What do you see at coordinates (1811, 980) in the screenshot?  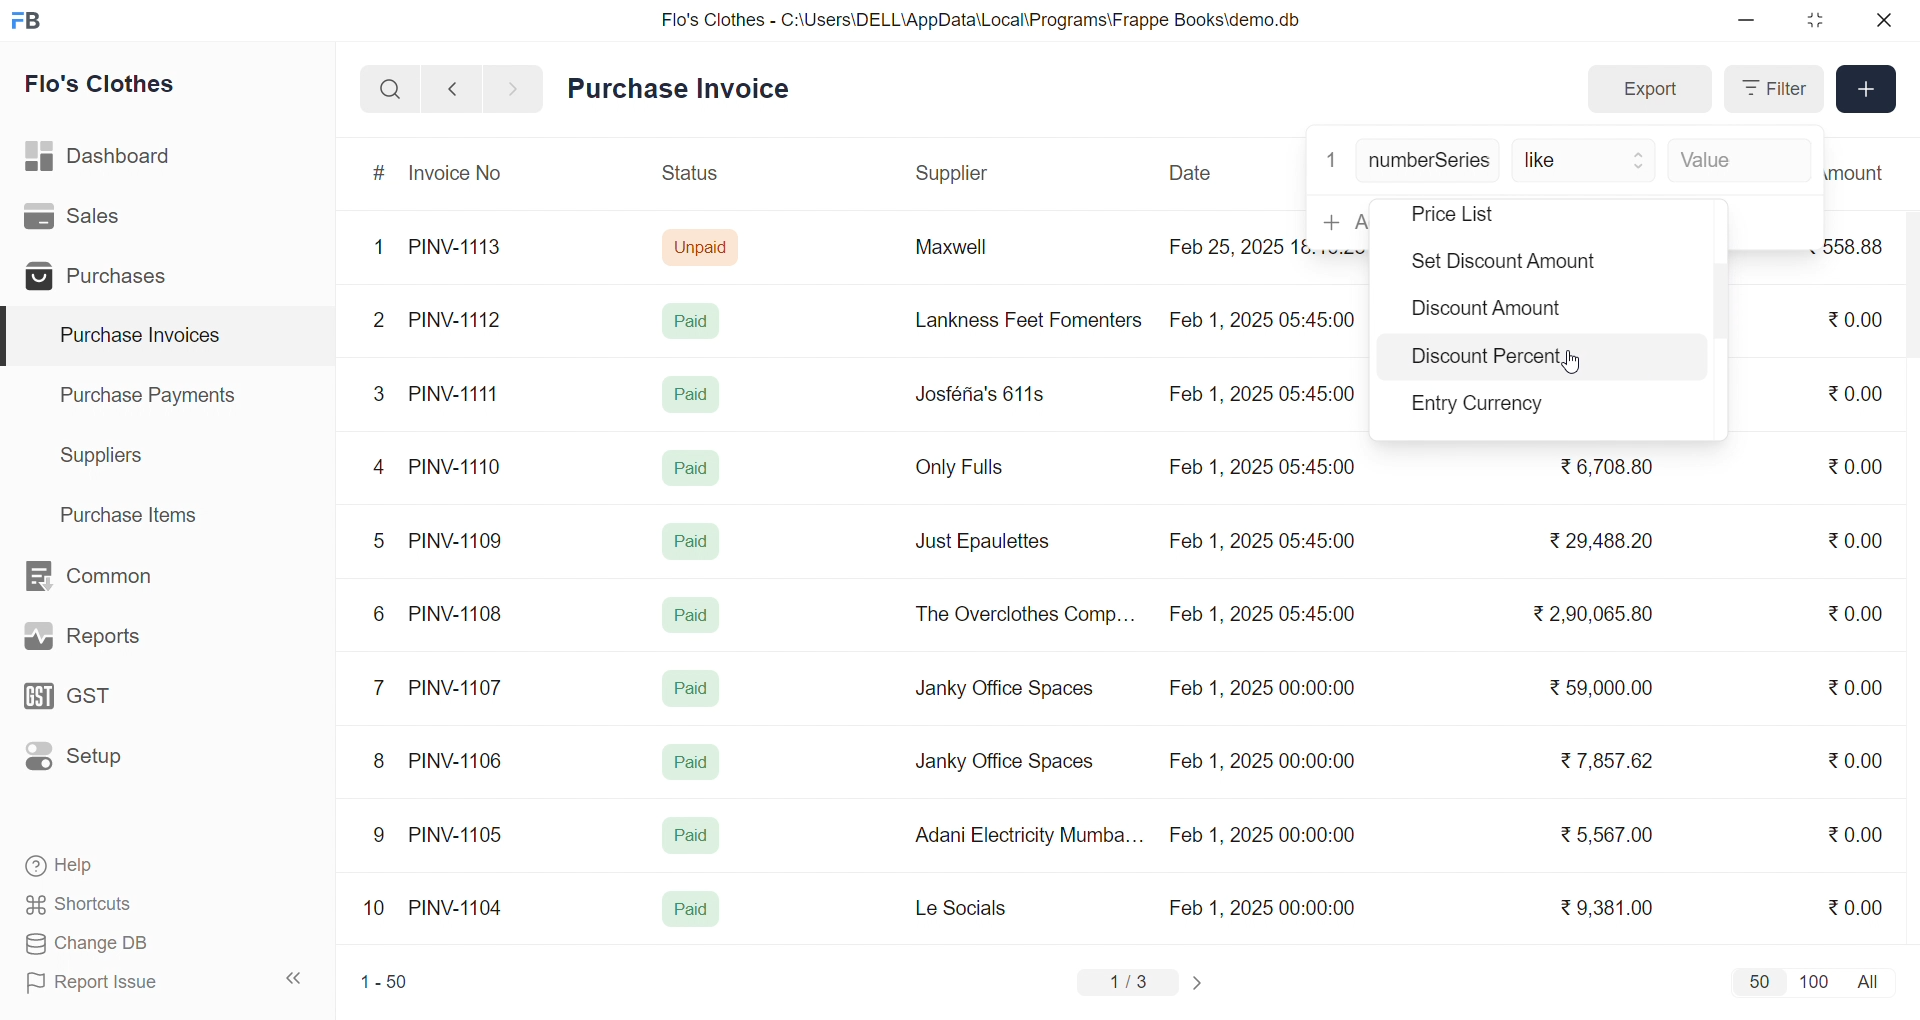 I see `100` at bounding box center [1811, 980].